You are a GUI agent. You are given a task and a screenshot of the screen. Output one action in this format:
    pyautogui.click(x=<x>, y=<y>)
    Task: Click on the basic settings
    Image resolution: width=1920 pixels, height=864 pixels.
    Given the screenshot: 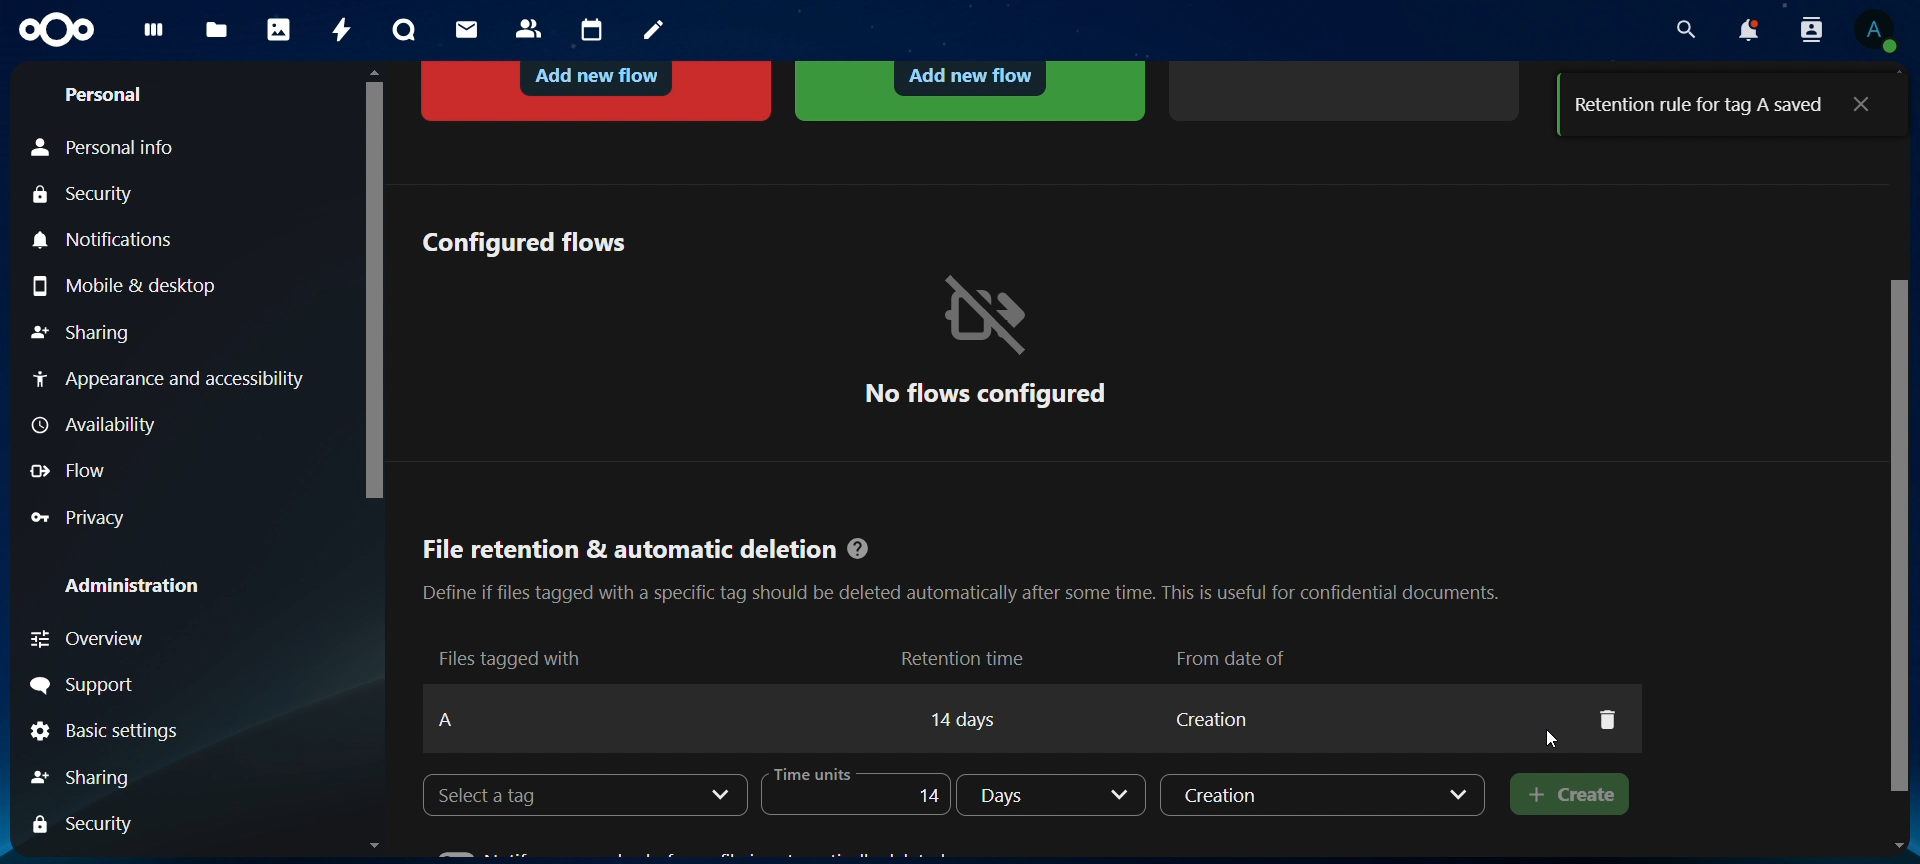 What is the action you would take?
    pyautogui.click(x=107, y=733)
    